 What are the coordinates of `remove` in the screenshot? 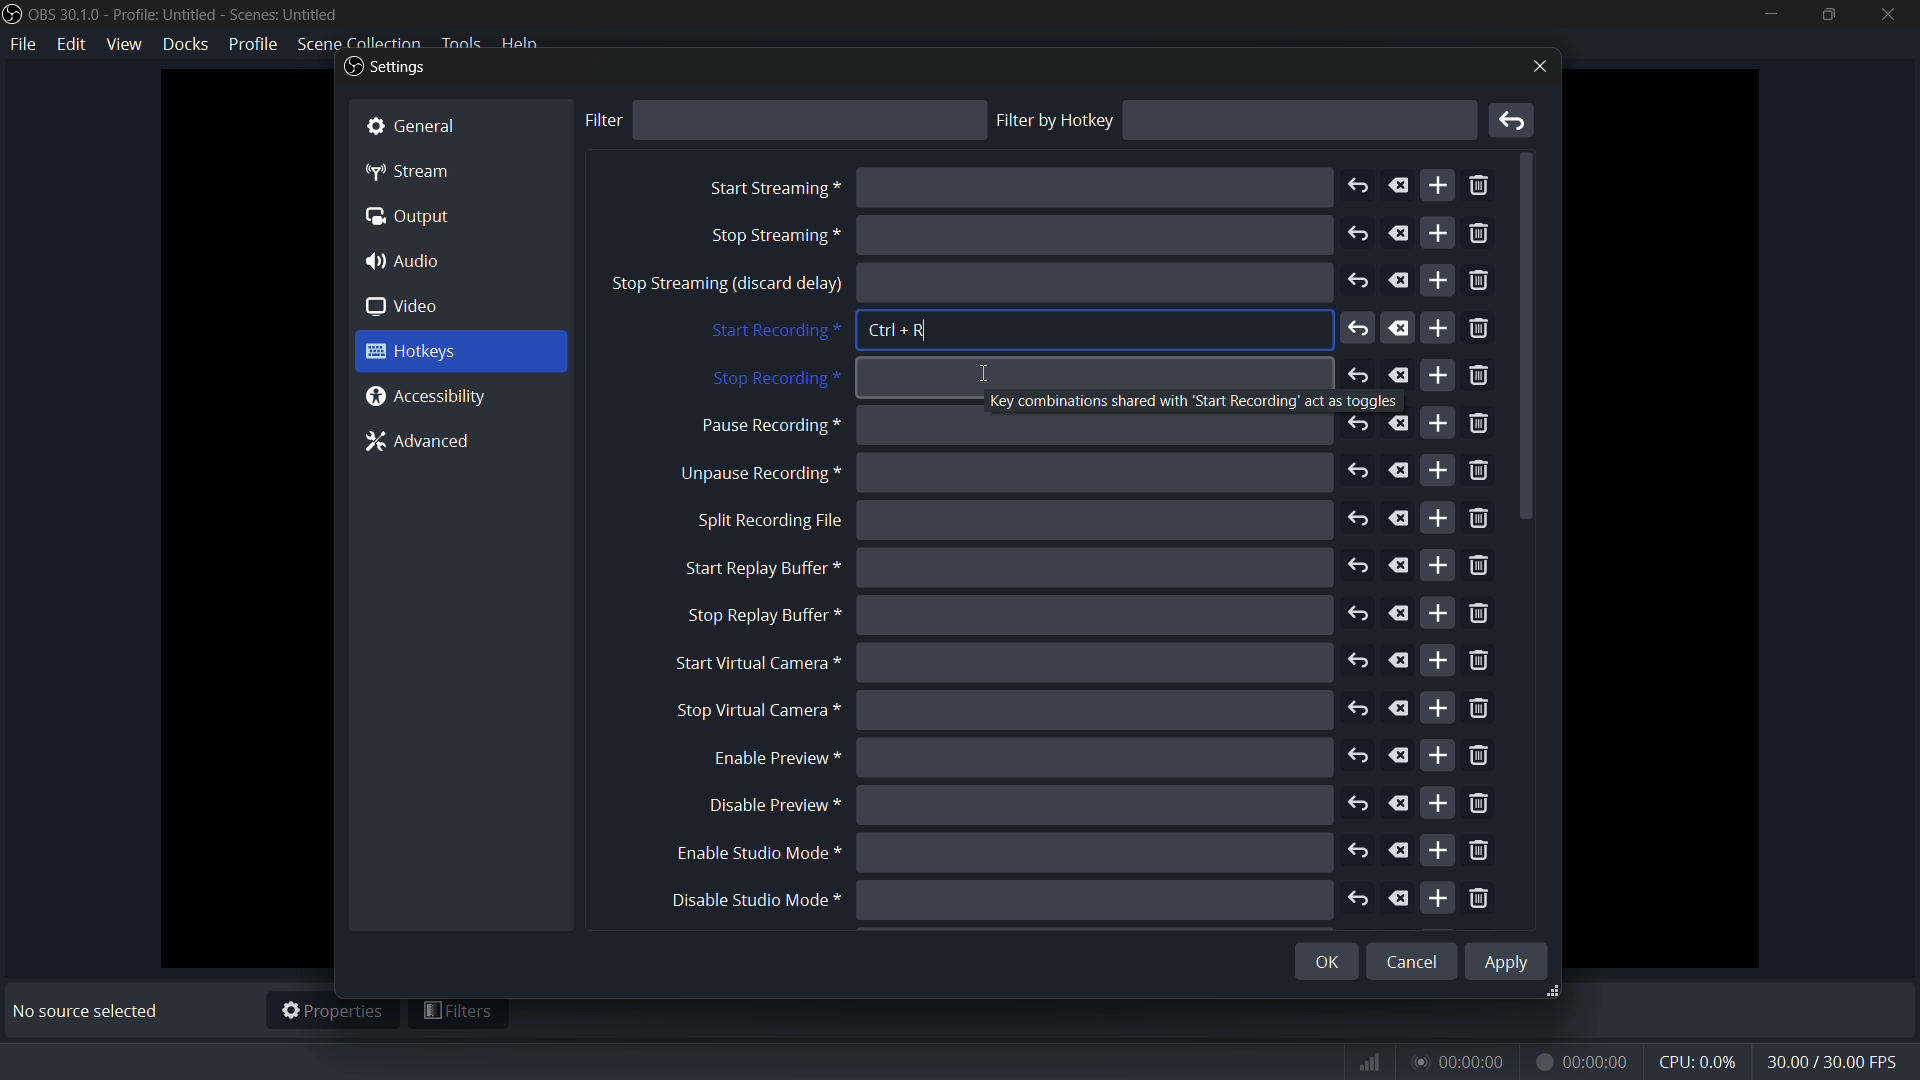 It's located at (1481, 804).